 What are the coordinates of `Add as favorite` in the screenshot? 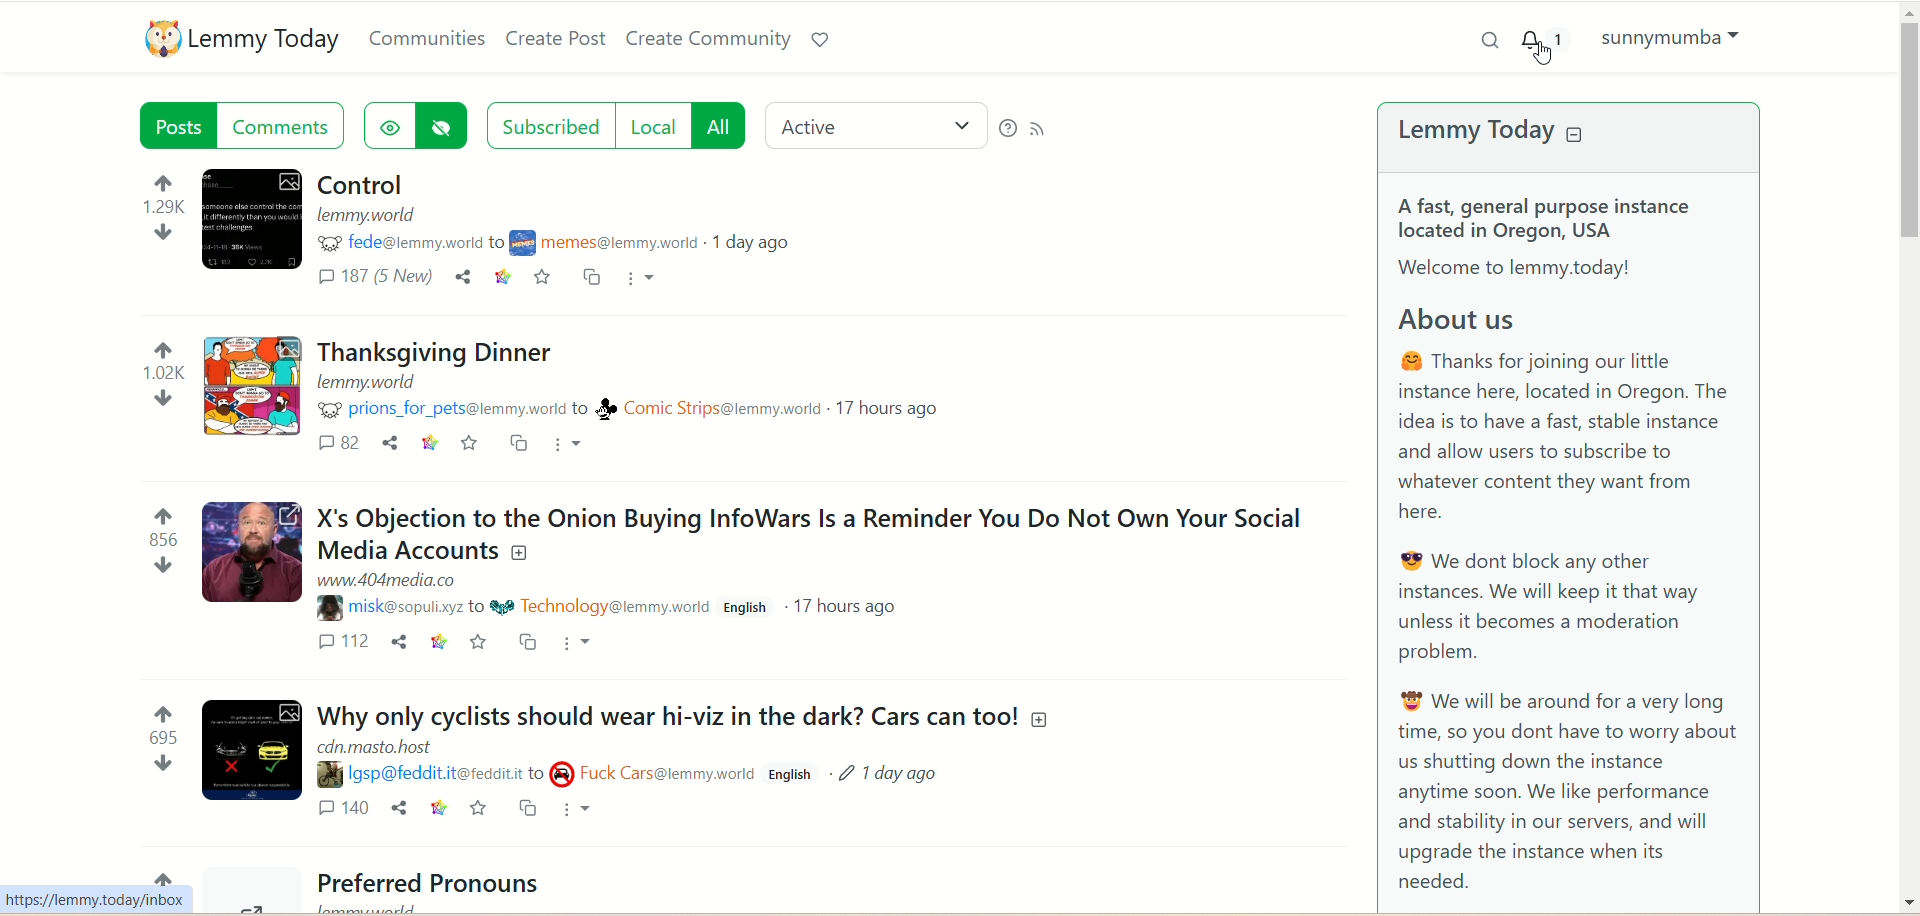 It's located at (479, 810).